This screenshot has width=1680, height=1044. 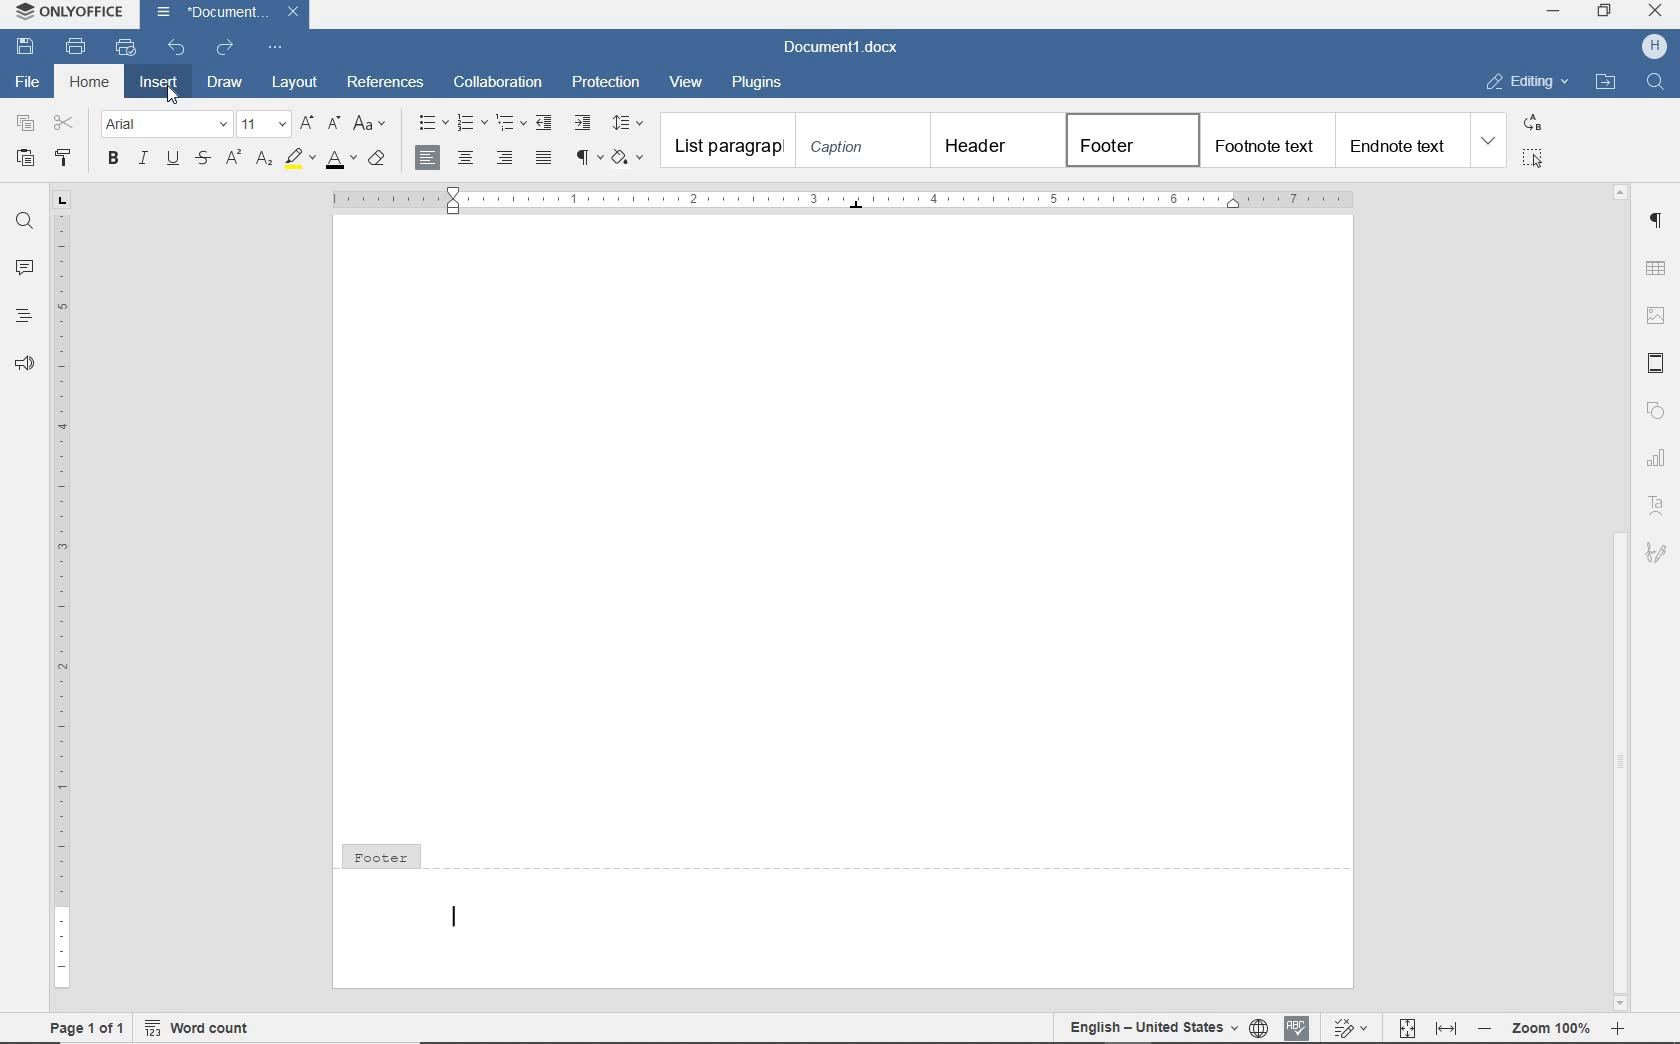 I want to click on FONT COLOR, so click(x=341, y=163).